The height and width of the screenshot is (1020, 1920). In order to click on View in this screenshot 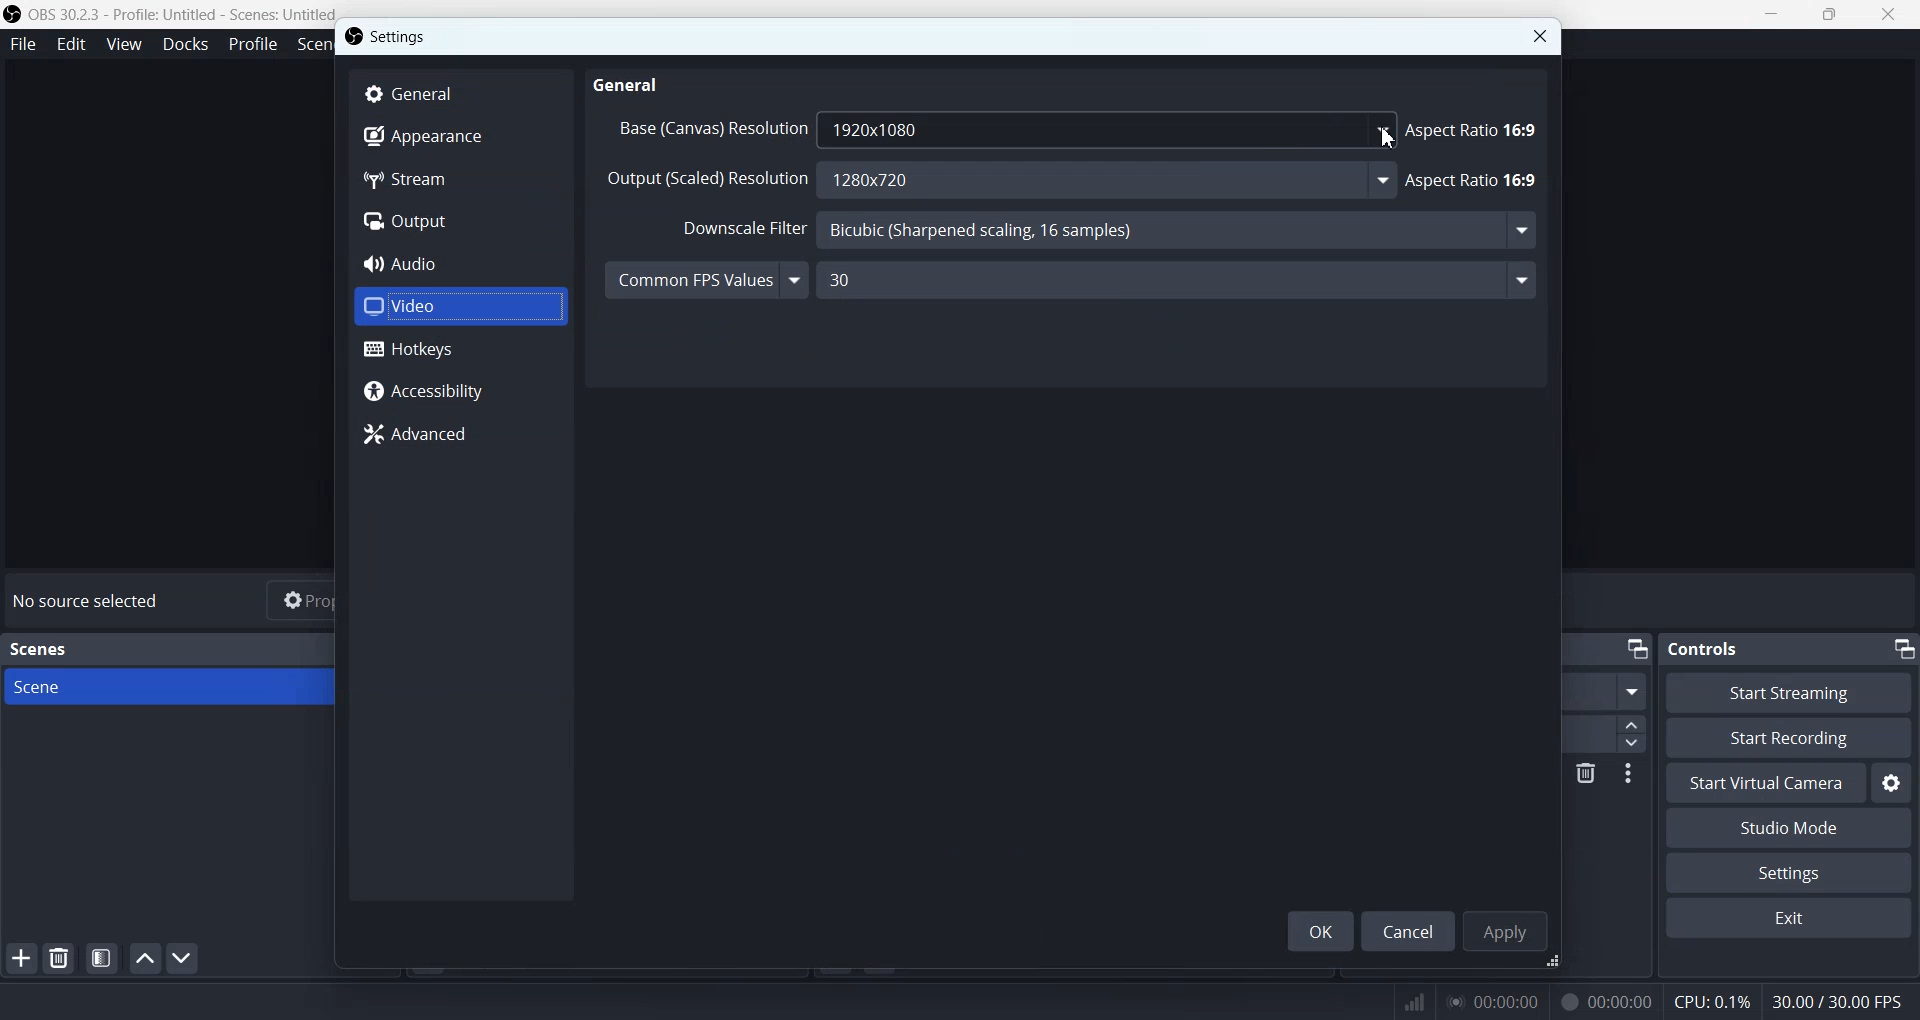, I will do `click(123, 44)`.